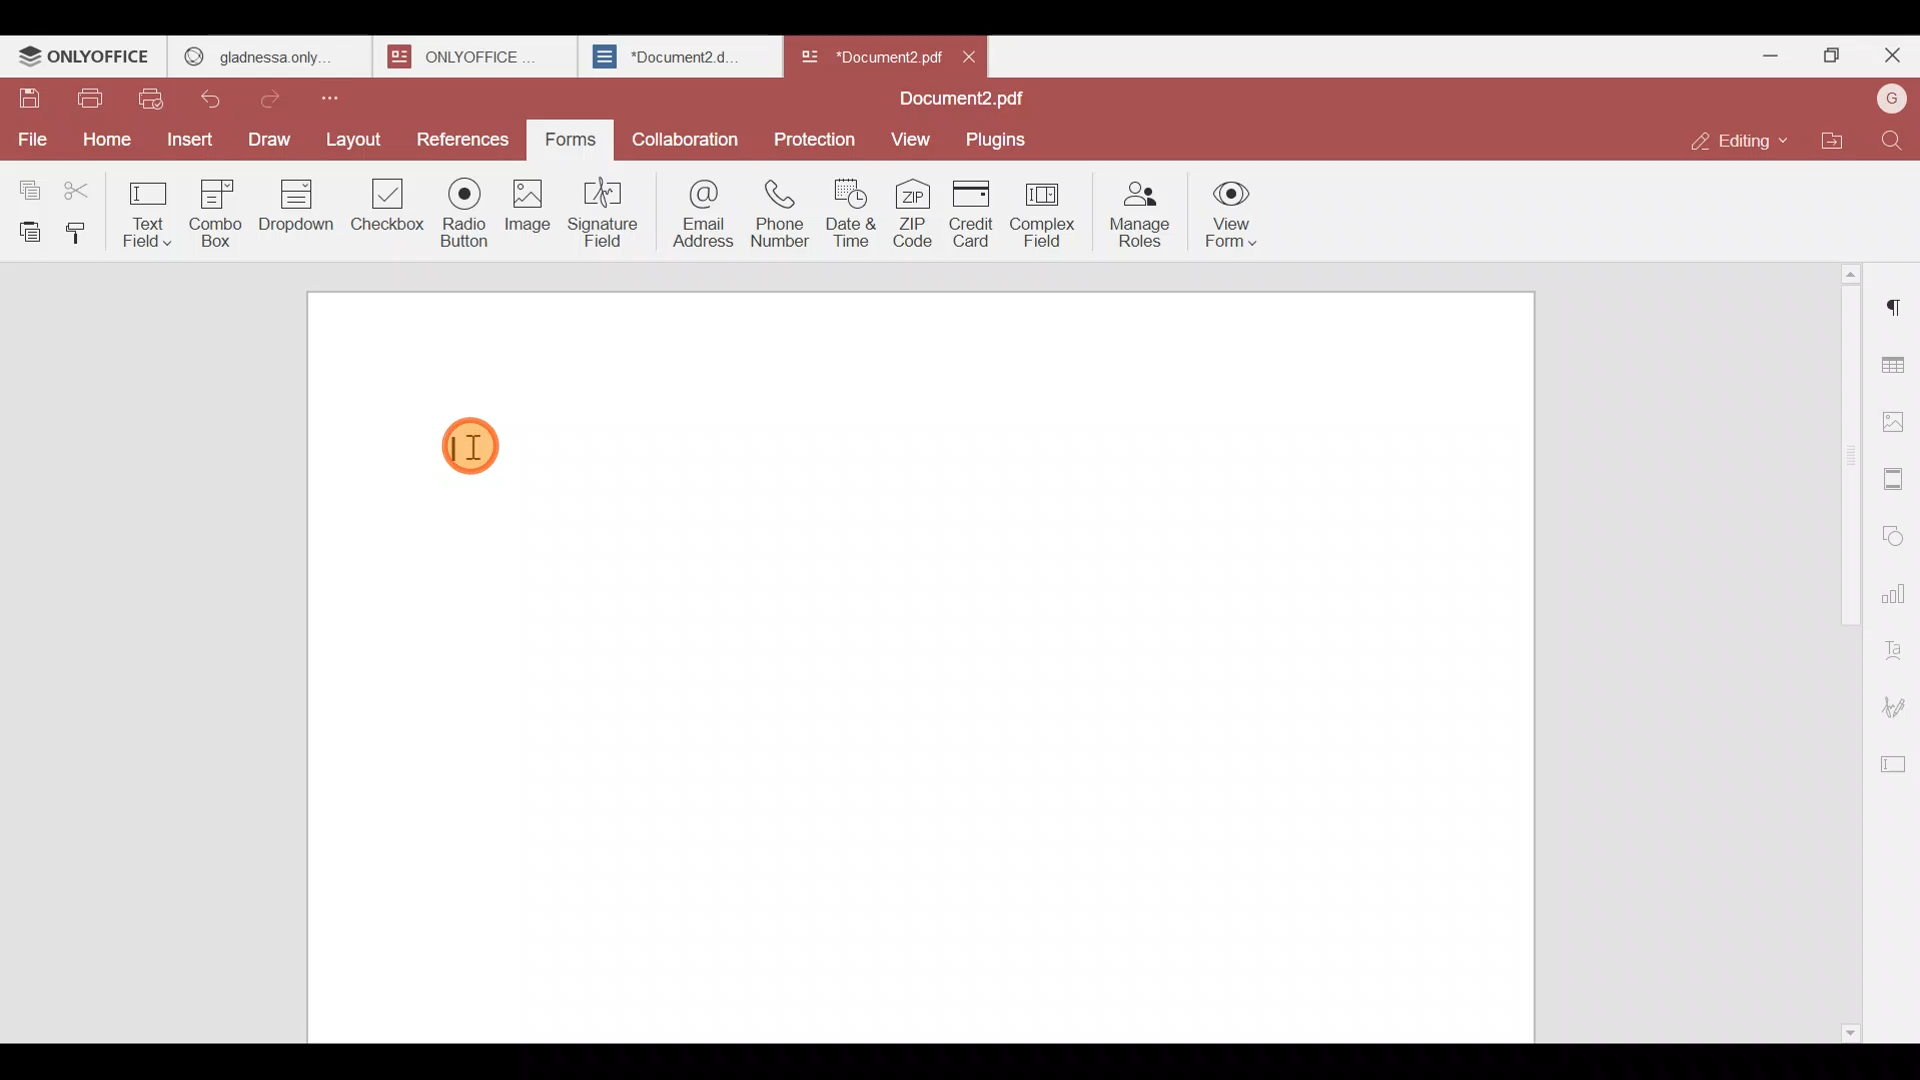  I want to click on Working area, so click(911, 650).